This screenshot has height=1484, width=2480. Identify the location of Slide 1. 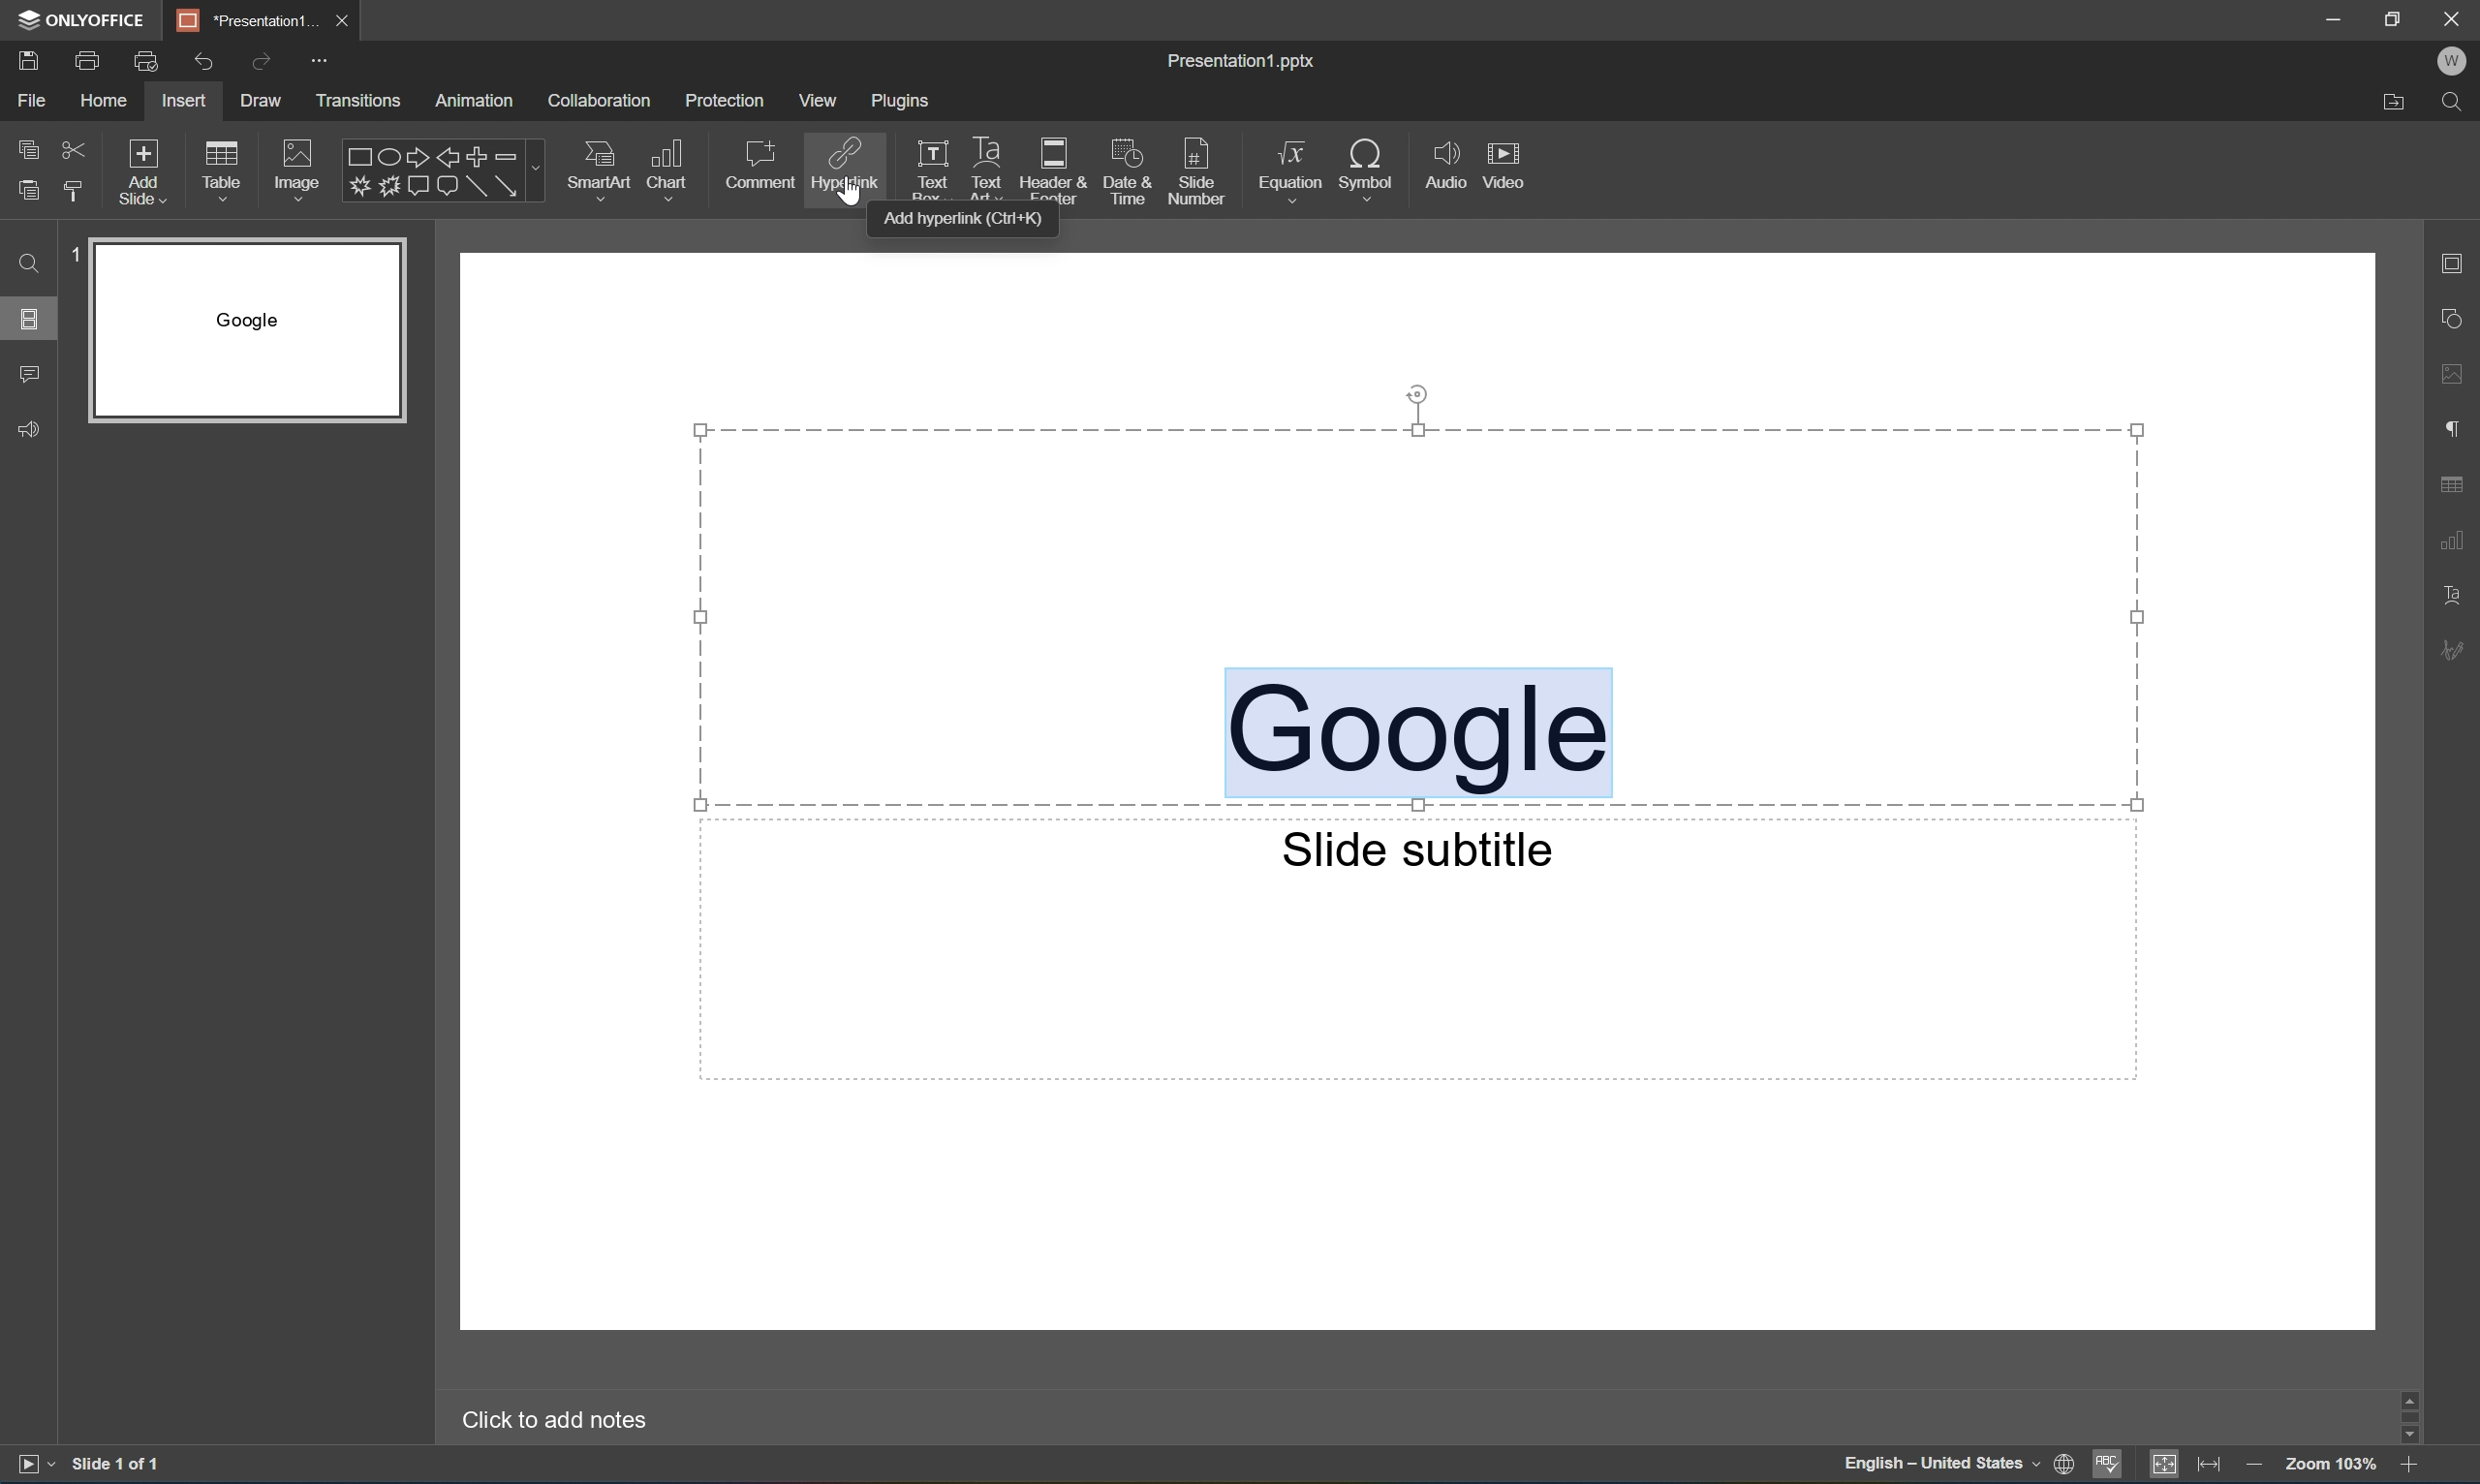
(234, 331).